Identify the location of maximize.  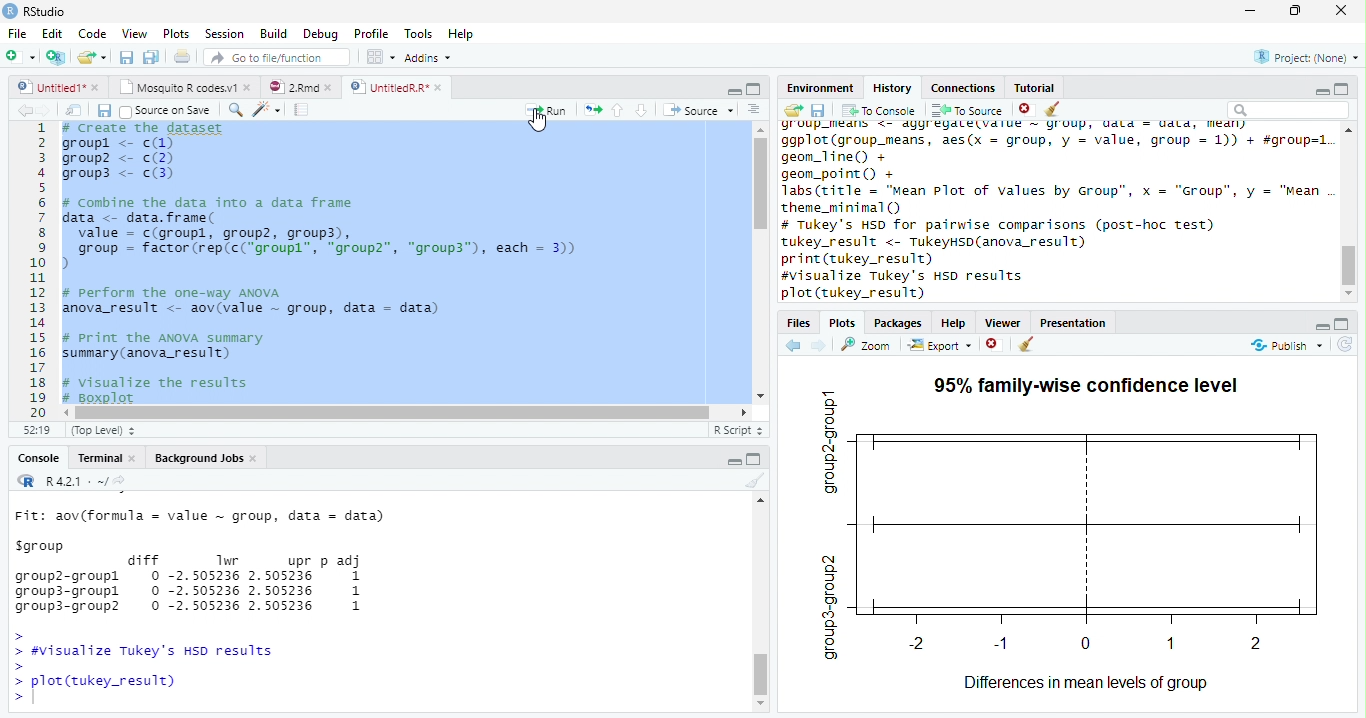
(1345, 88).